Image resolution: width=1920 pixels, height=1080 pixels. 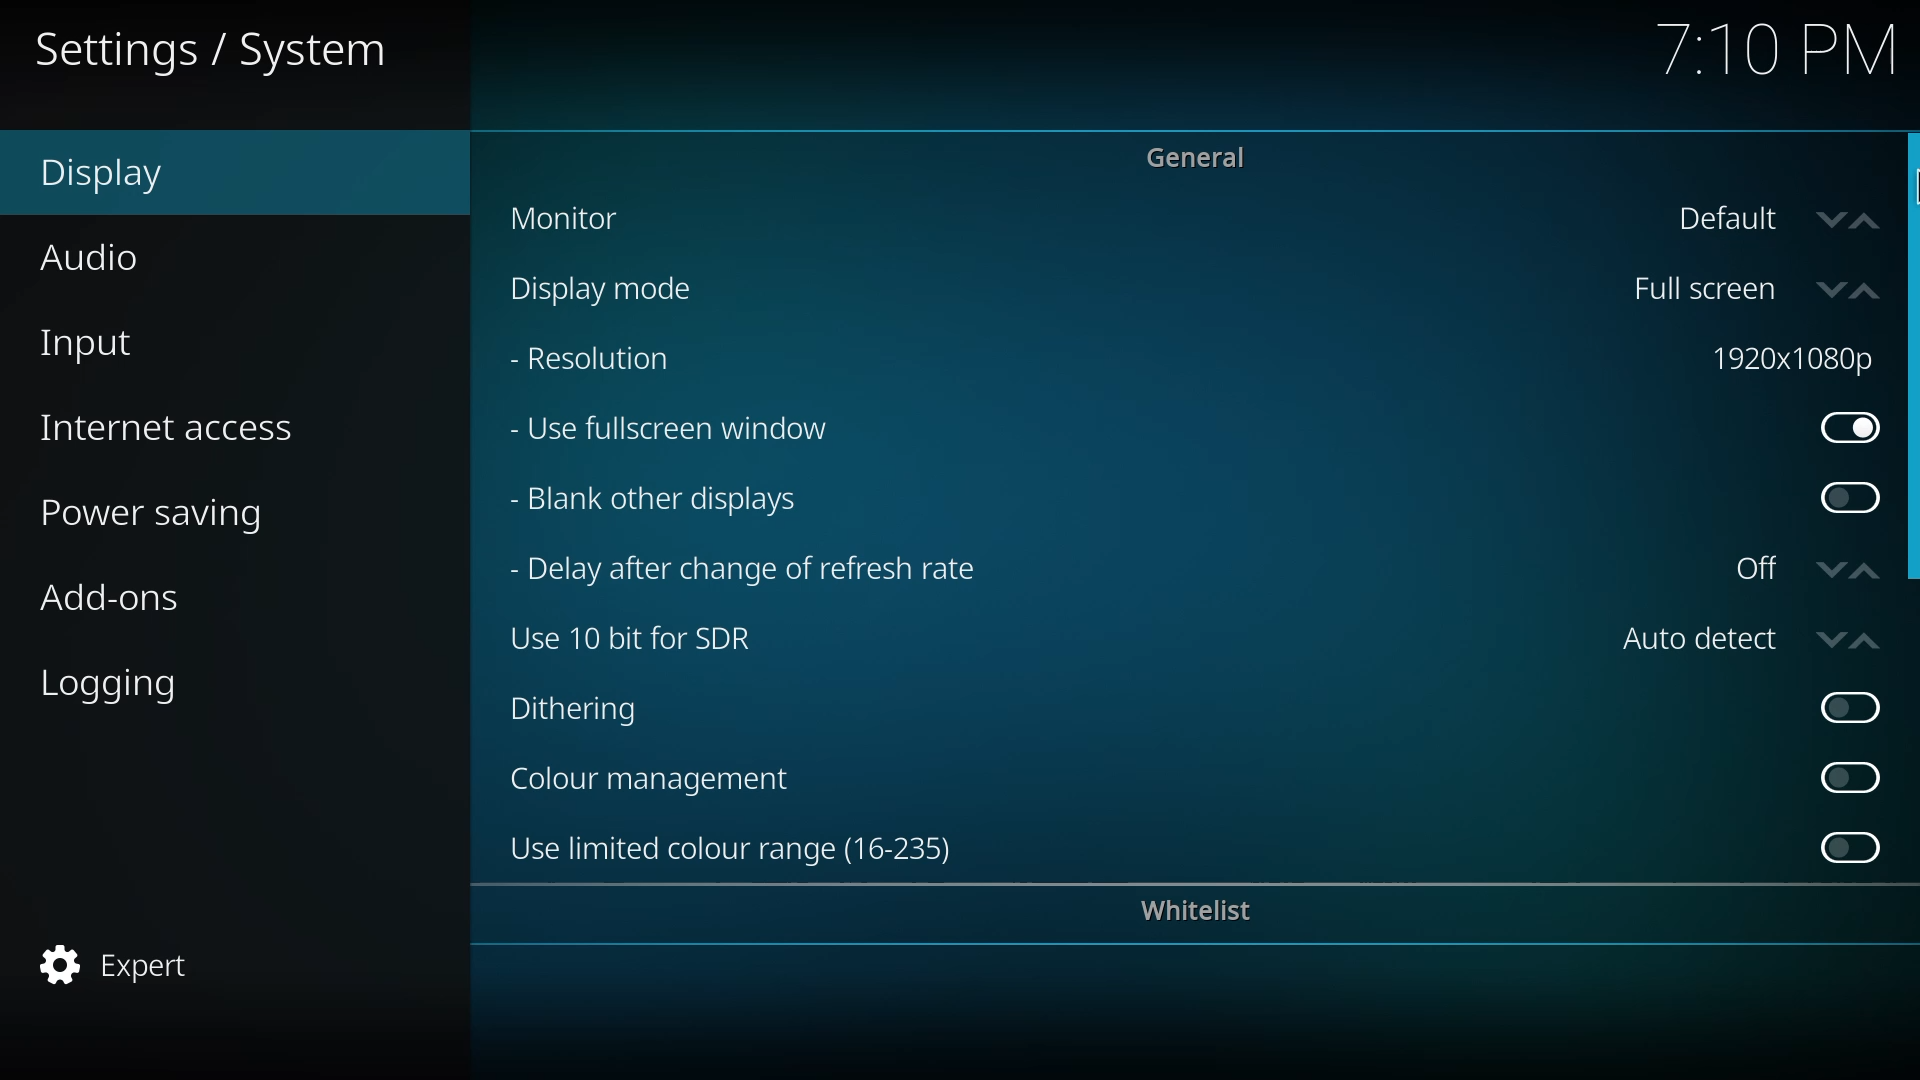 I want to click on general, so click(x=1196, y=157).